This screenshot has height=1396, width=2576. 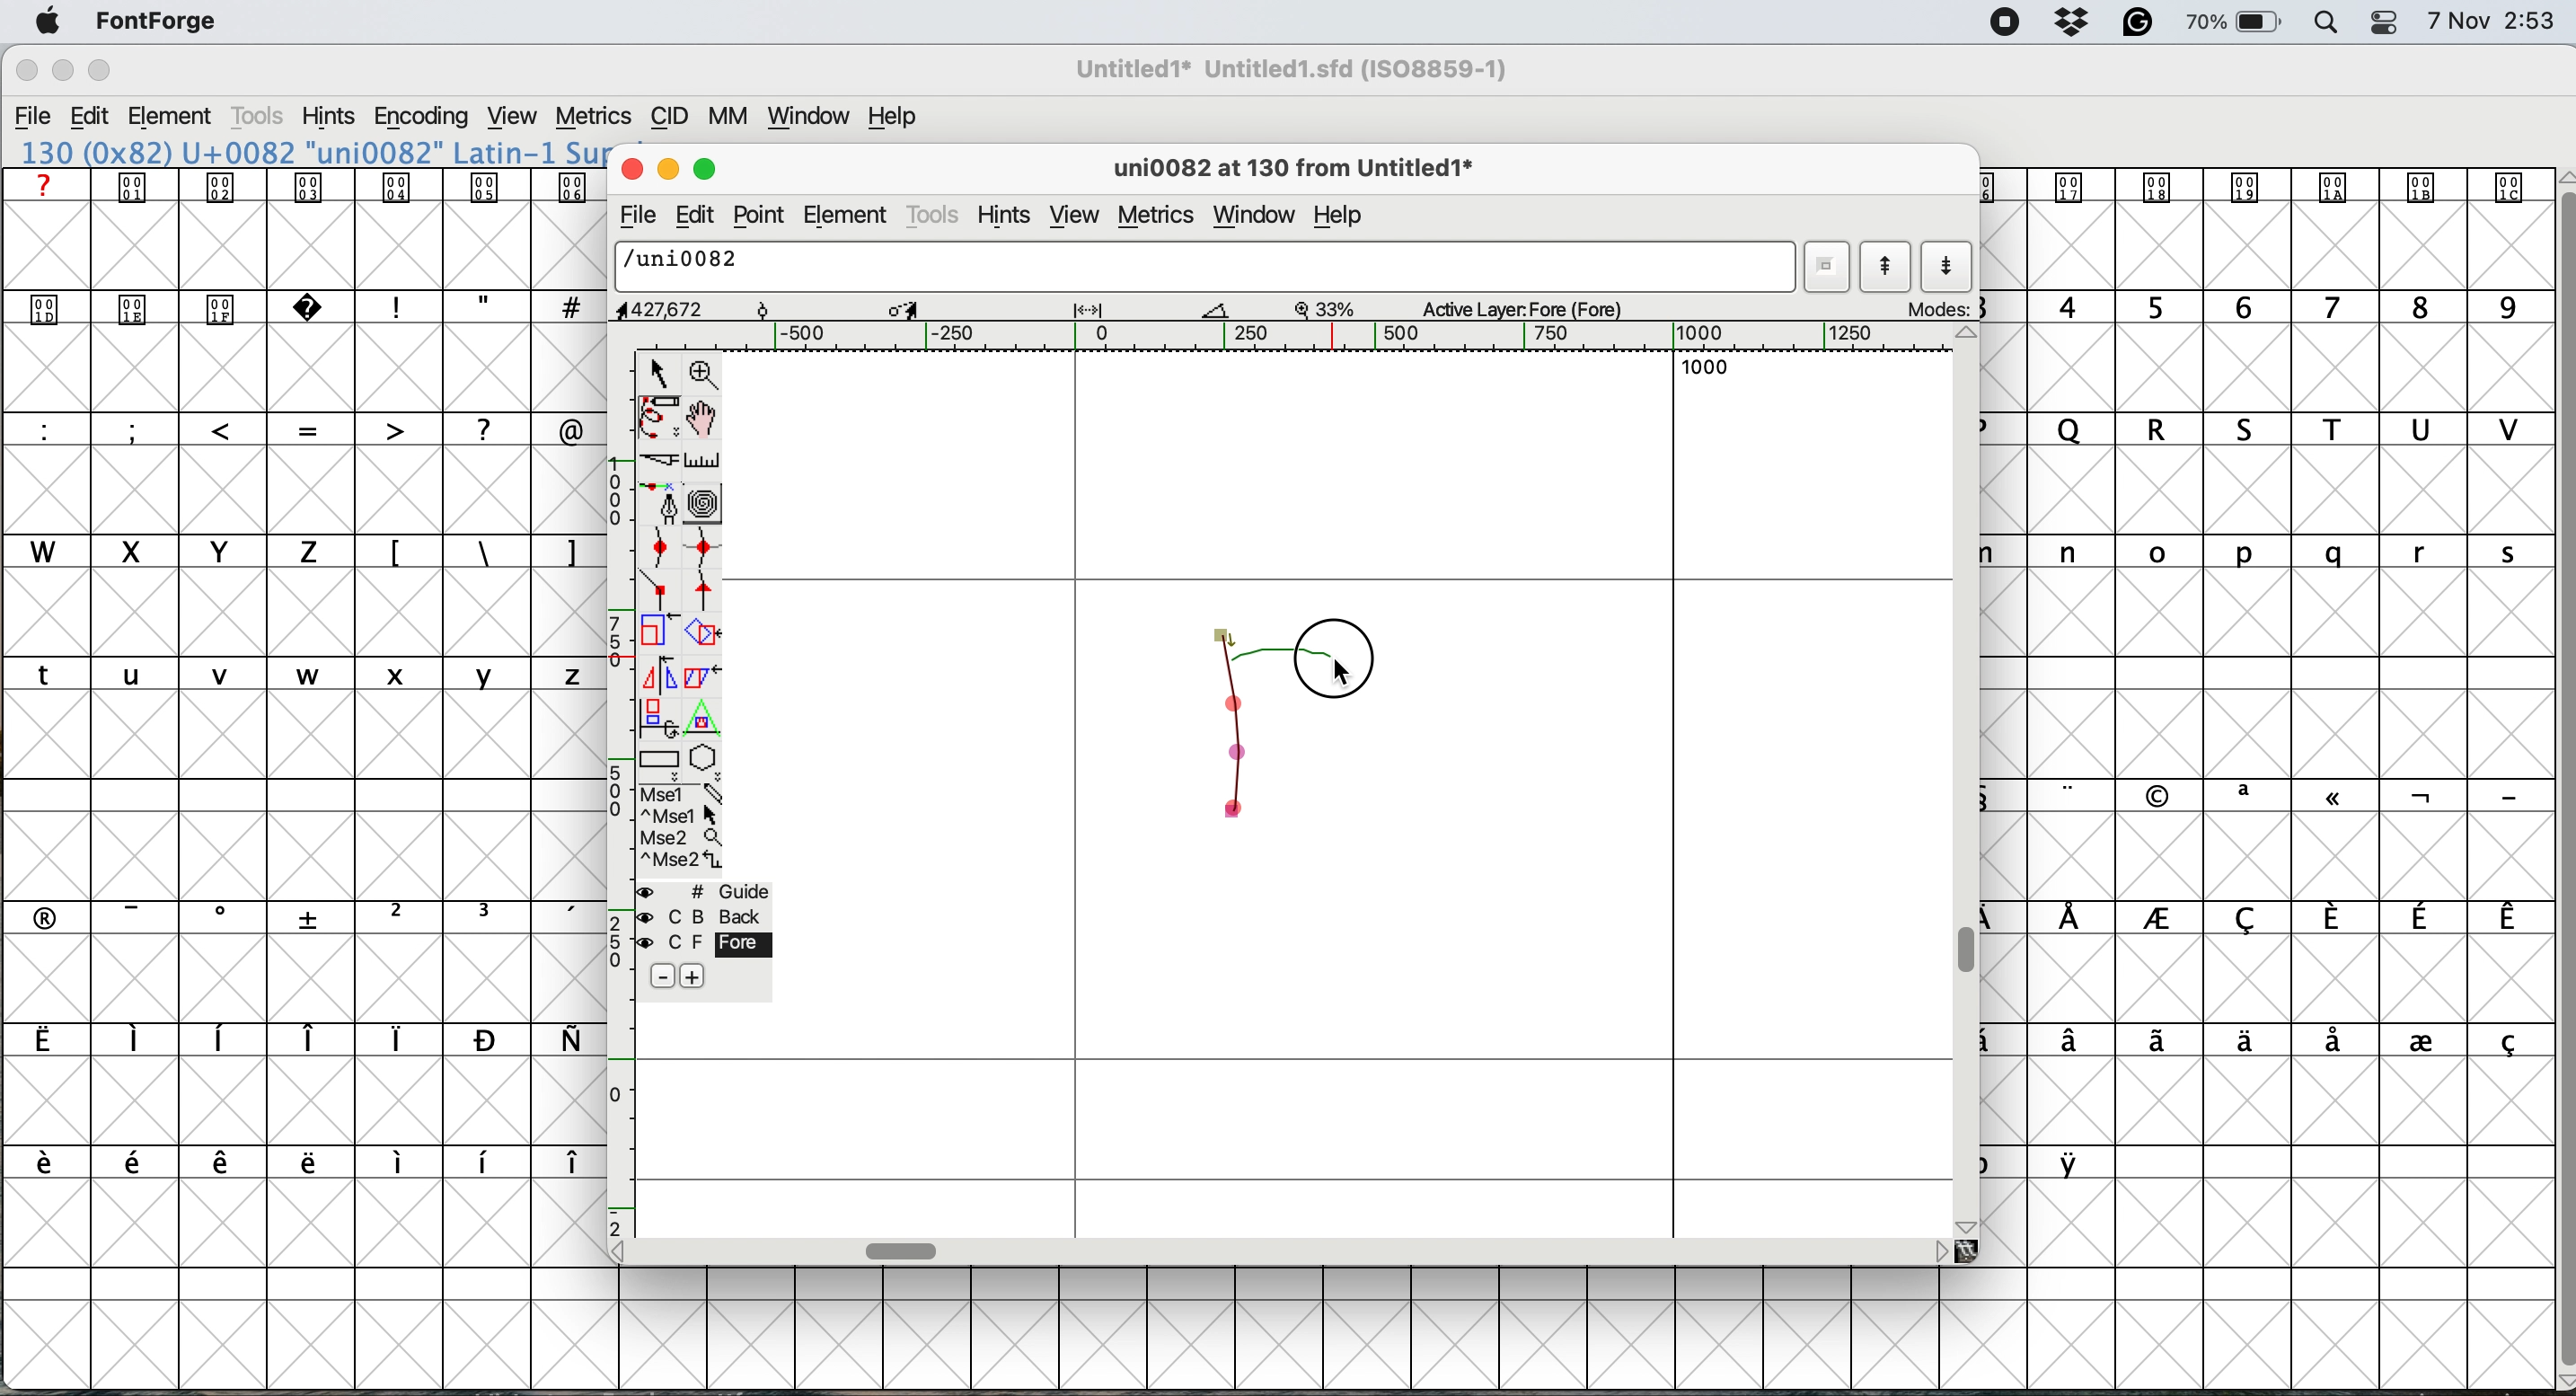 What do you see at coordinates (181, 116) in the screenshot?
I see `element` at bounding box center [181, 116].